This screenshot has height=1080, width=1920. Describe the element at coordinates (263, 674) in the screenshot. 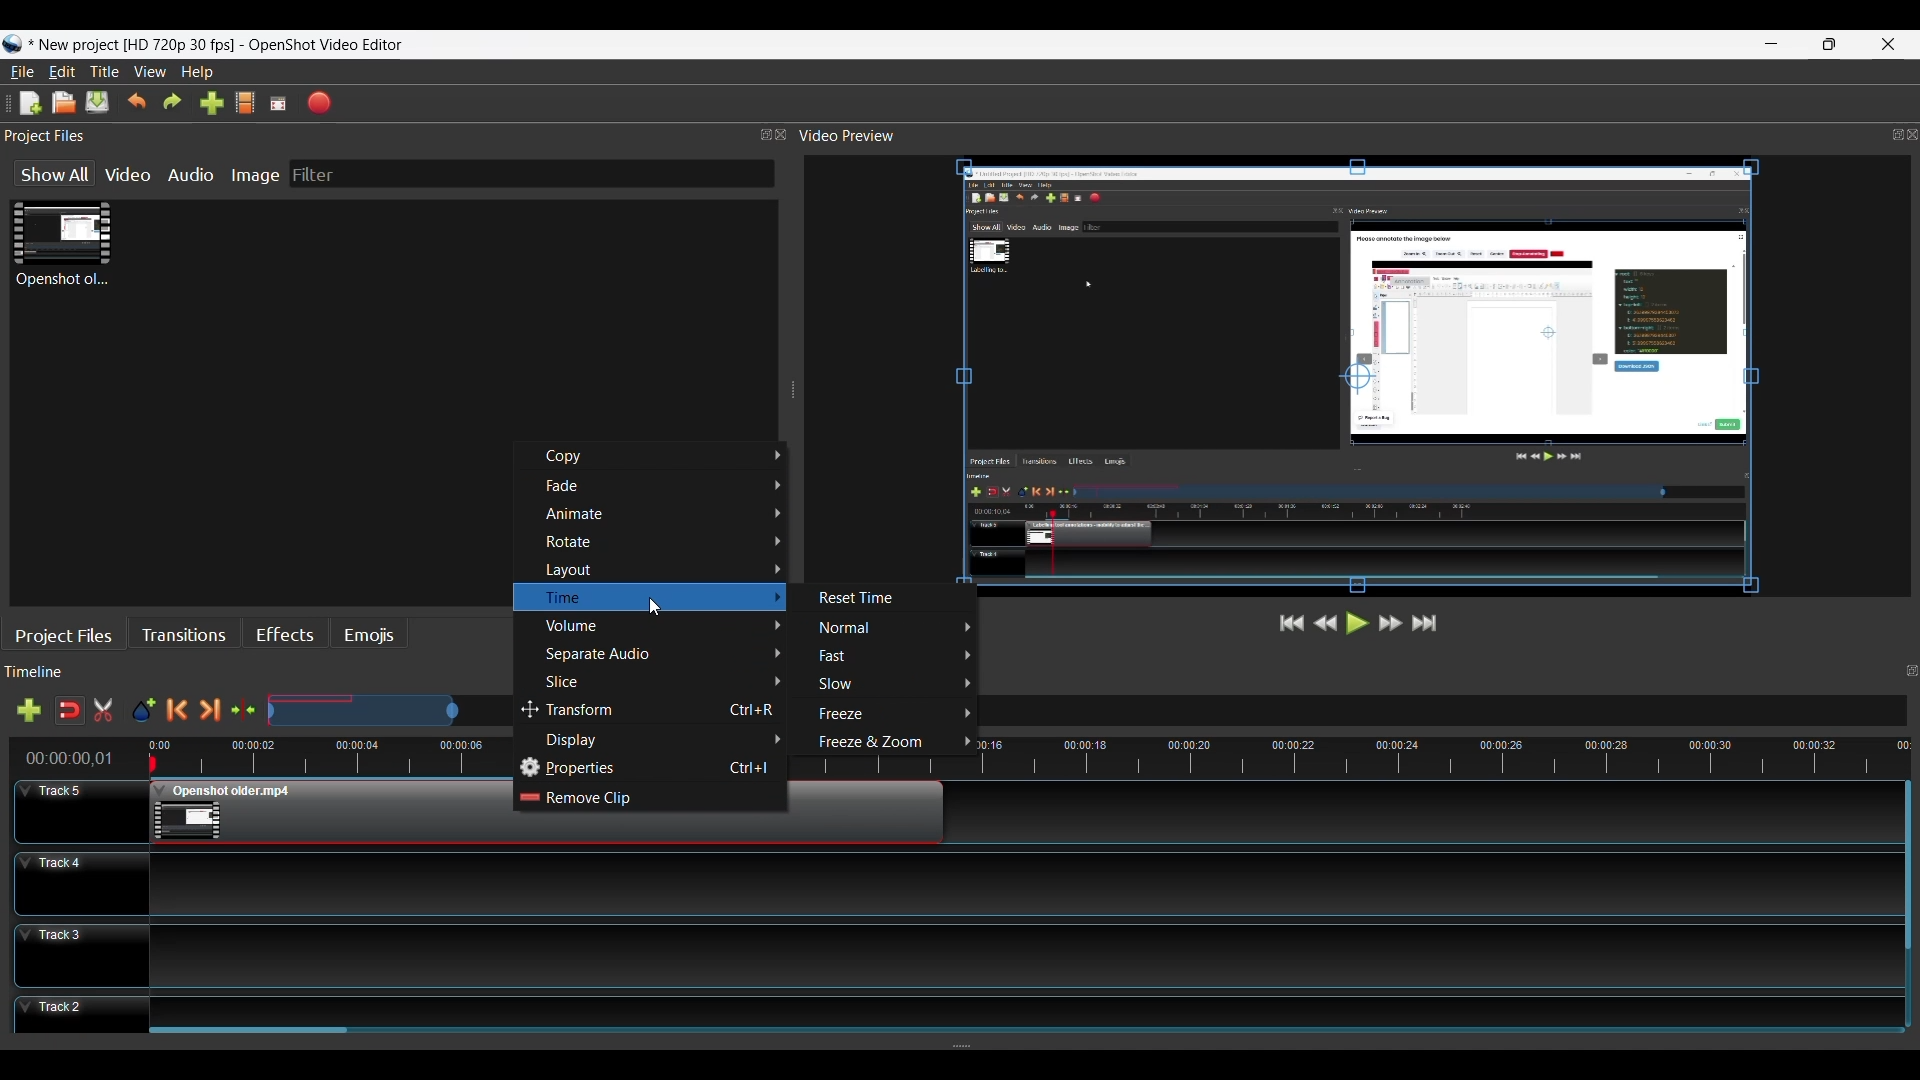

I see `Timeline Panel` at that location.